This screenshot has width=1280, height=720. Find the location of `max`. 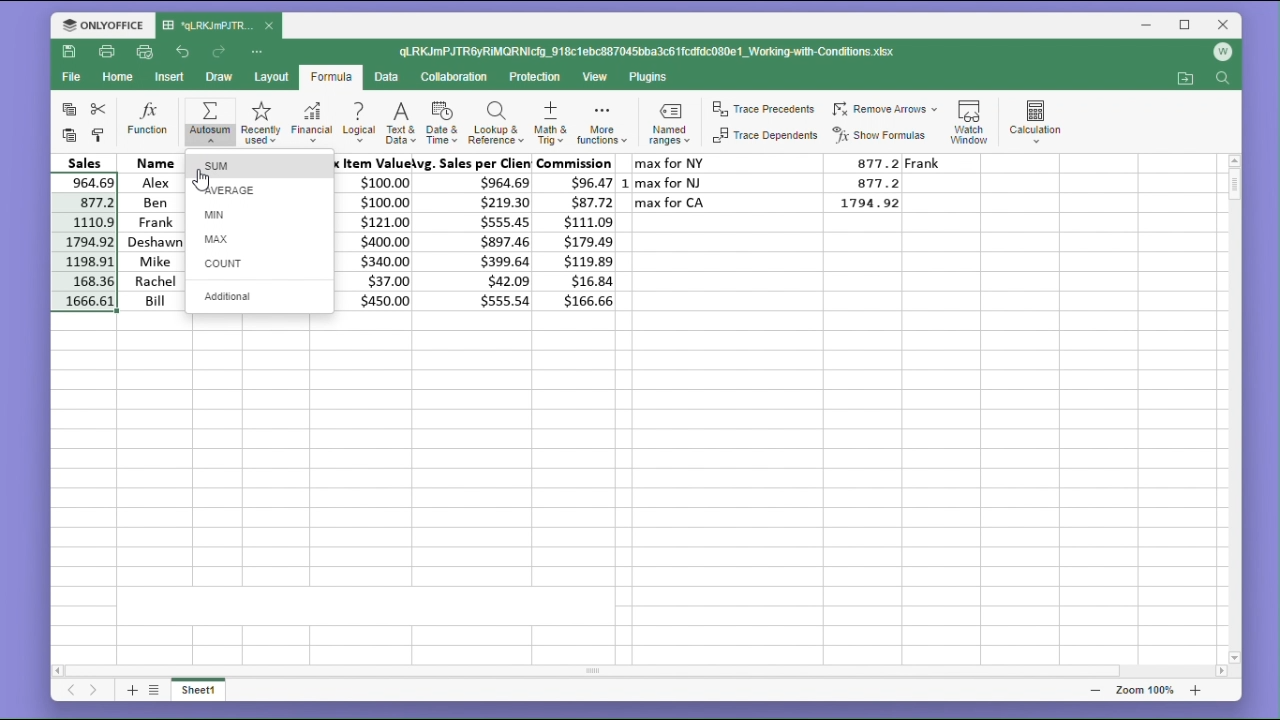

max is located at coordinates (258, 237).